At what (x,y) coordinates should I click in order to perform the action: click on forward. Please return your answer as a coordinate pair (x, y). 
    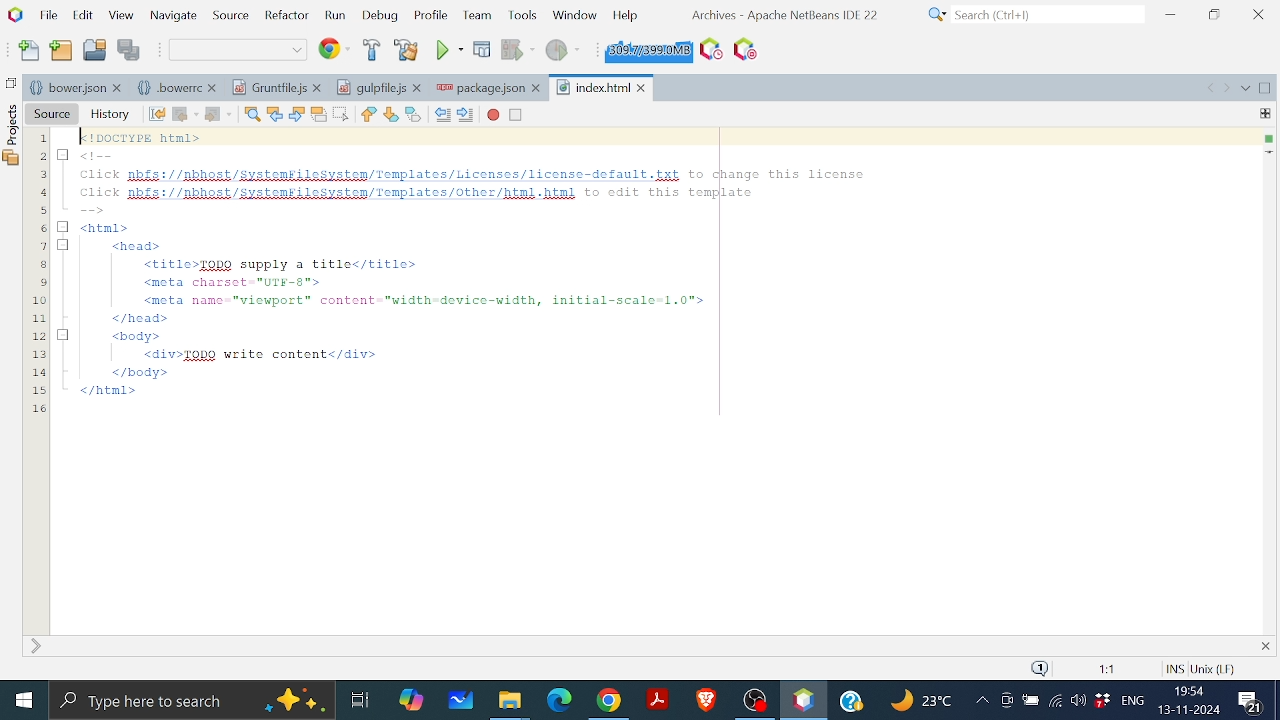
    Looking at the image, I should click on (220, 114).